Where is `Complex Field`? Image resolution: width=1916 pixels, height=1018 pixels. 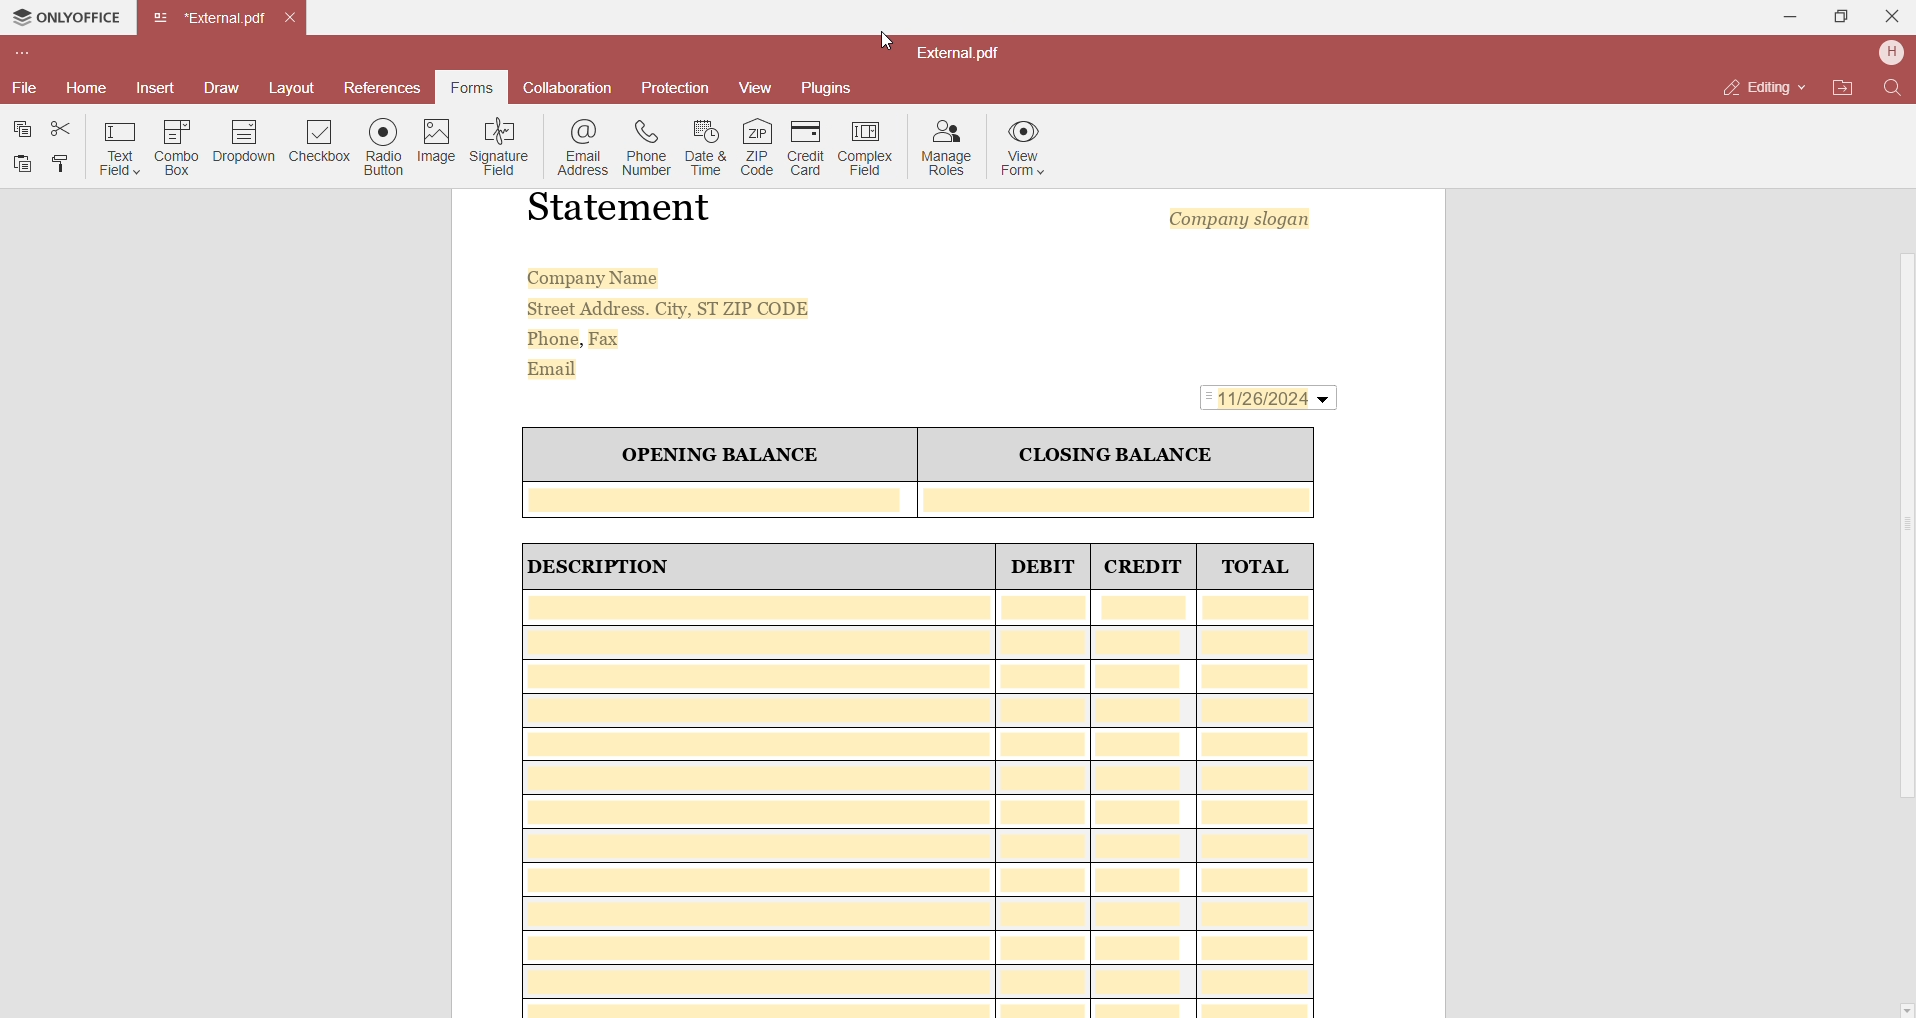 Complex Field is located at coordinates (869, 147).